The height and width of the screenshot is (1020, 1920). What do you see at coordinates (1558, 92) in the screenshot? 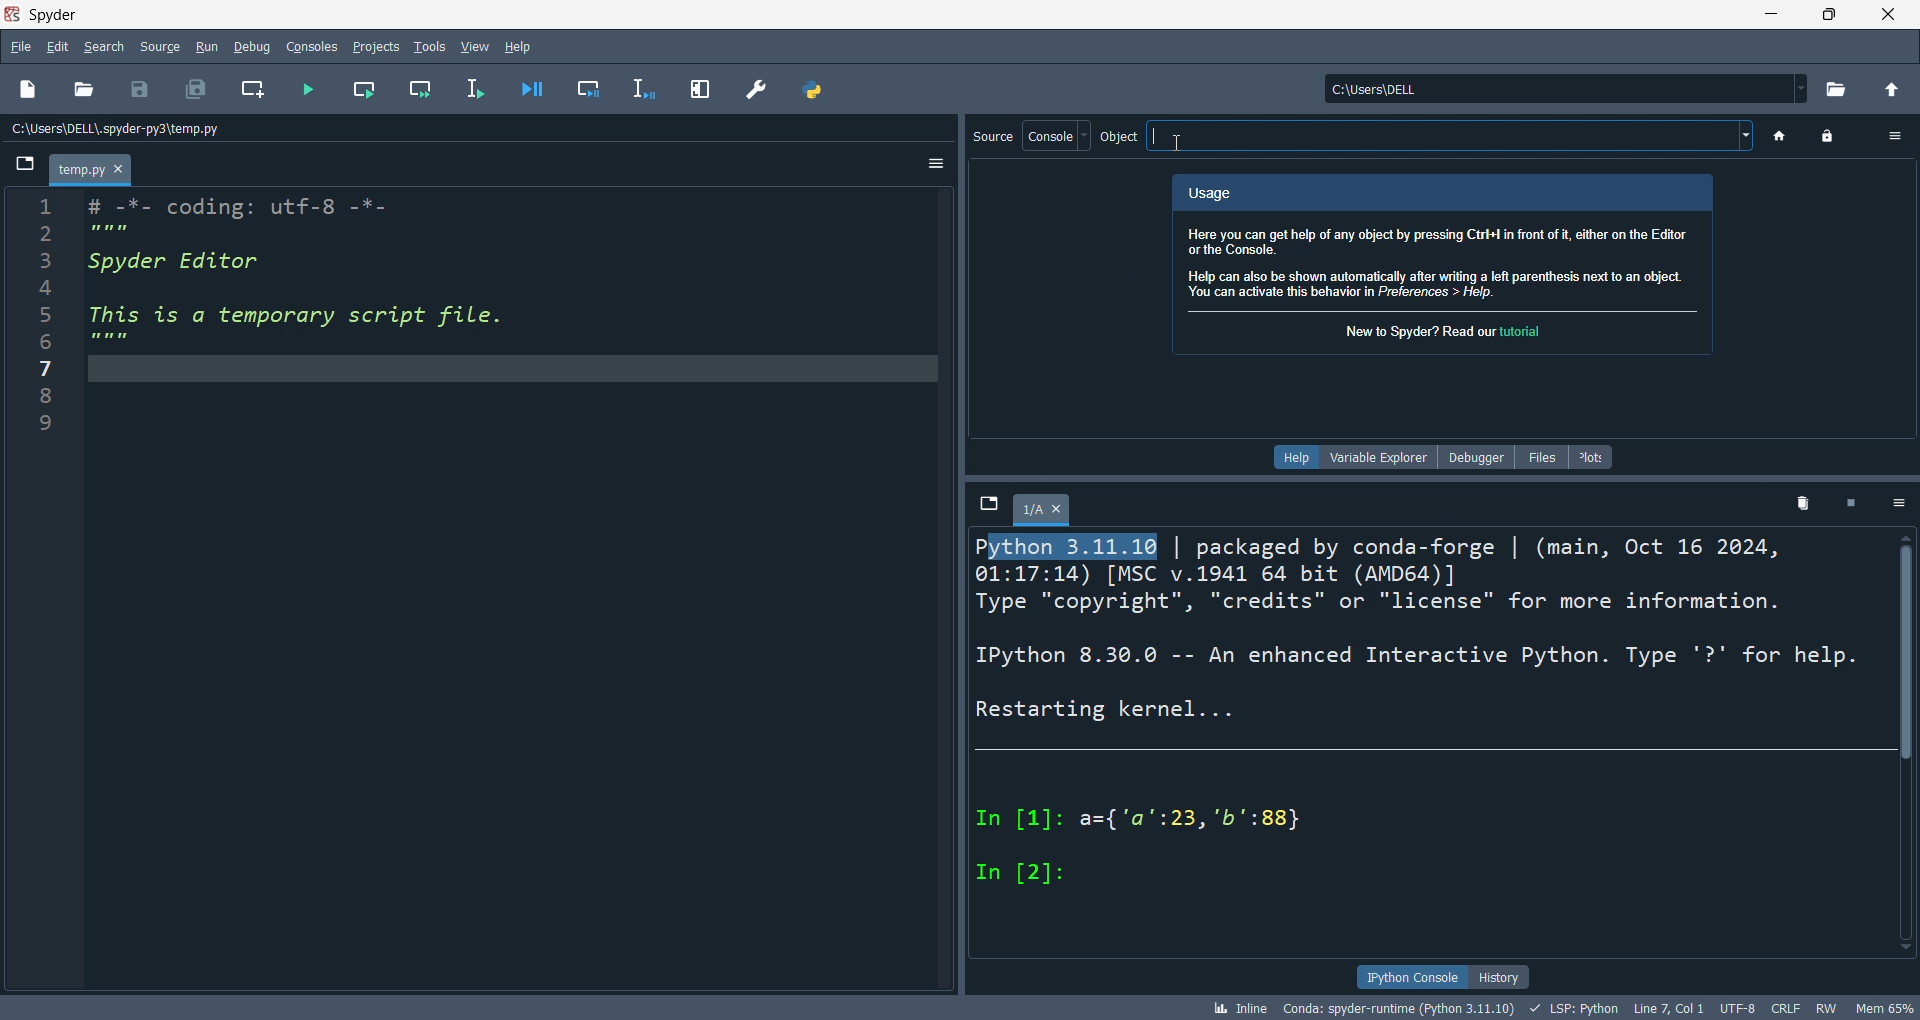
I see `current directory: c:\users\dell` at bounding box center [1558, 92].